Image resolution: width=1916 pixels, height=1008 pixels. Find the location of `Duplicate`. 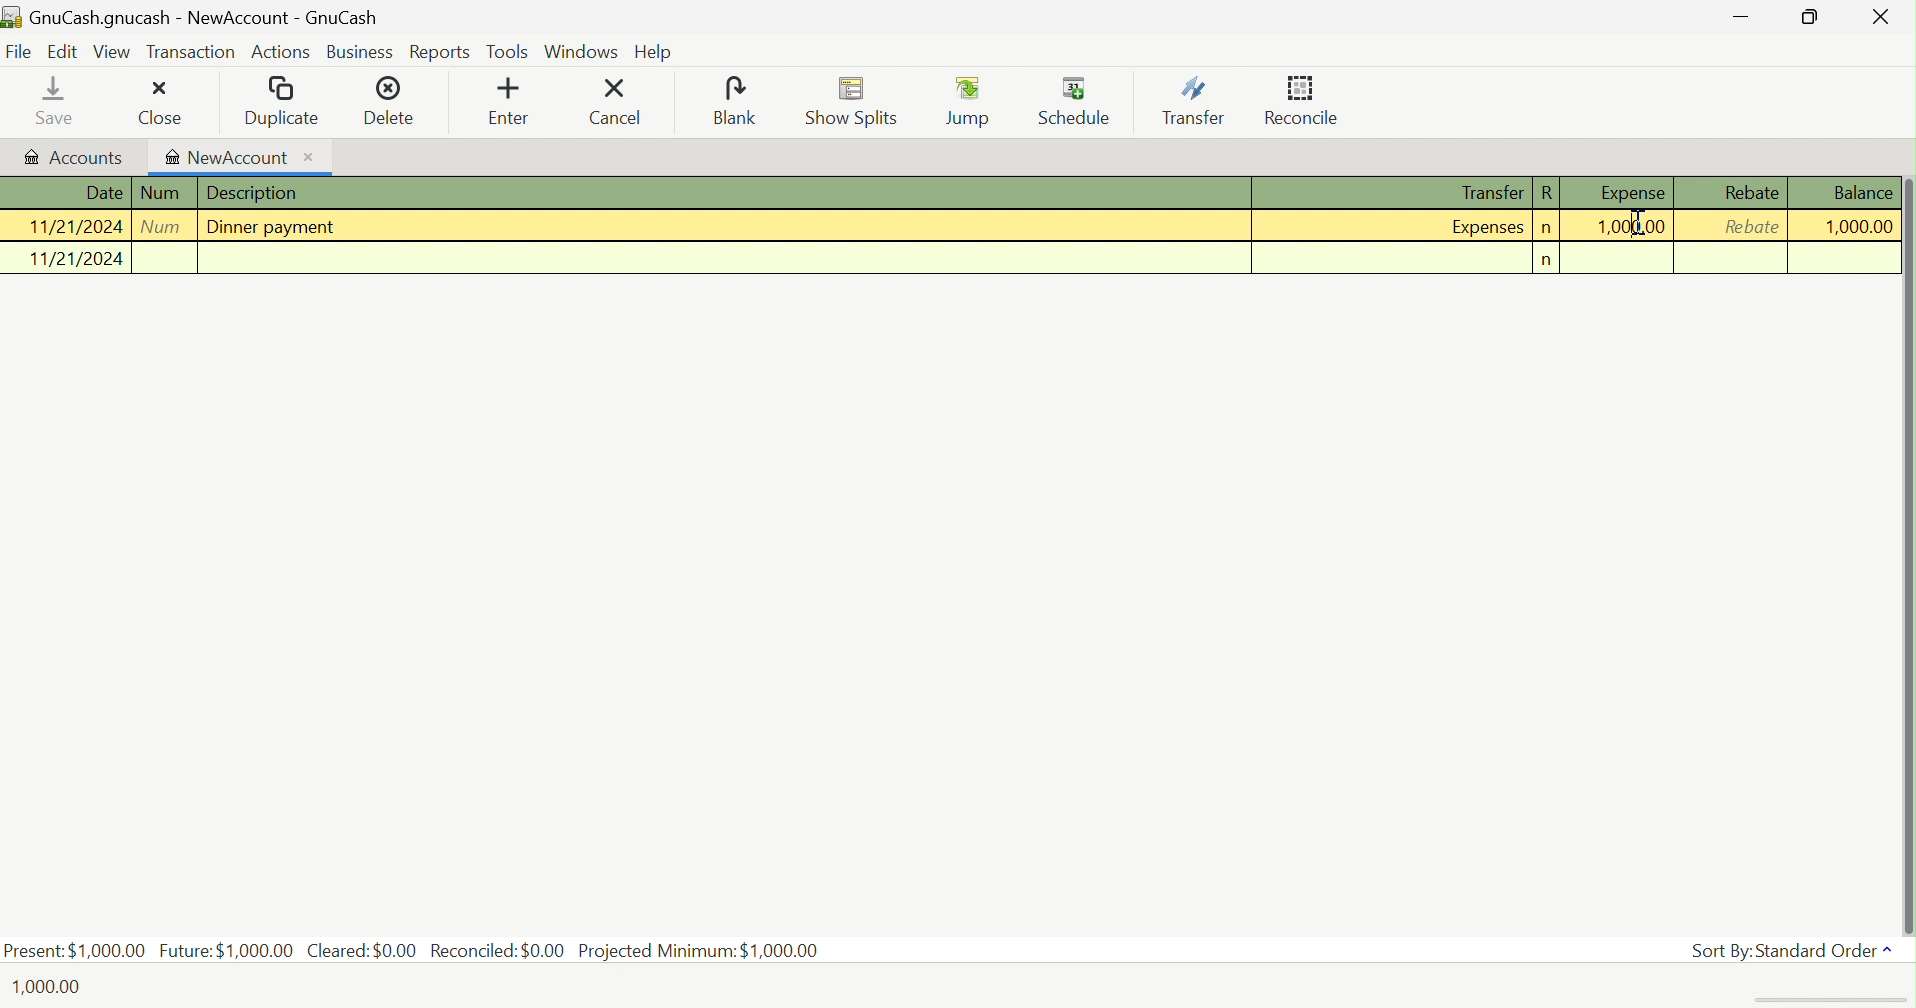

Duplicate is located at coordinates (281, 100).